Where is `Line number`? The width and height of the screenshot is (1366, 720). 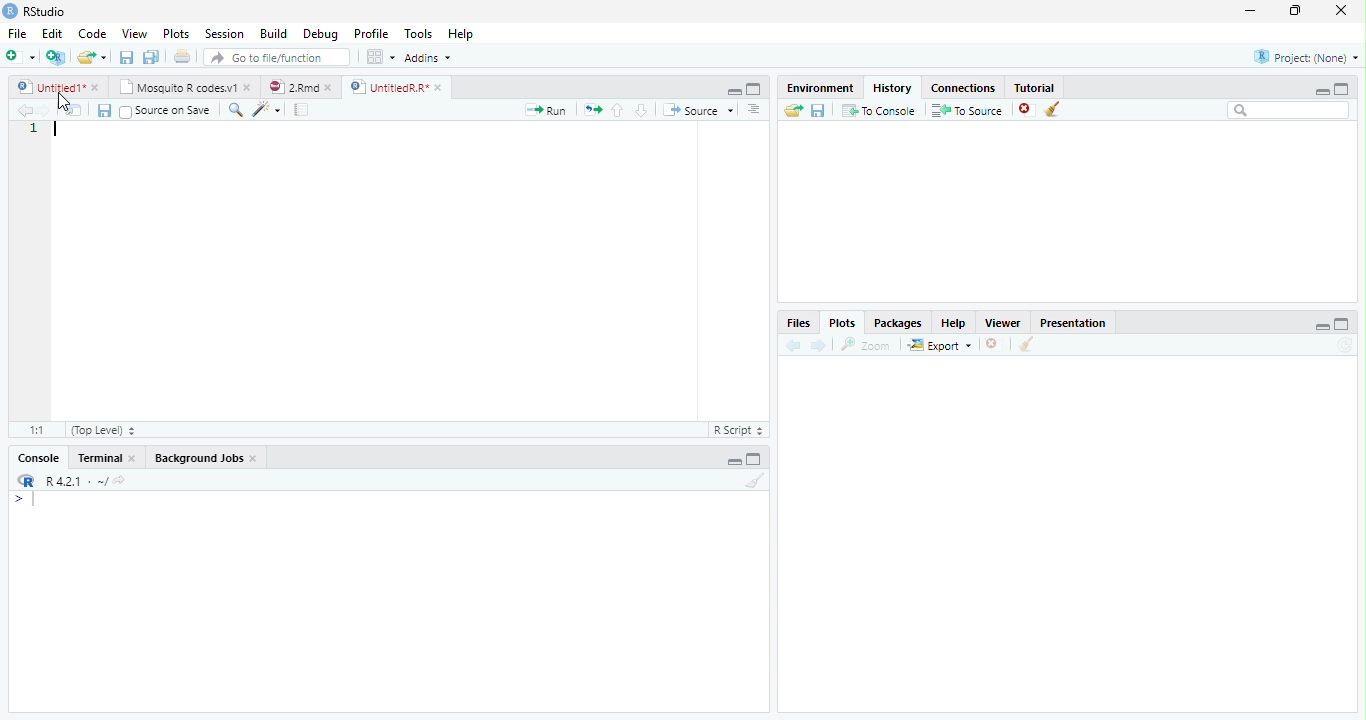
Line number is located at coordinates (35, 130).